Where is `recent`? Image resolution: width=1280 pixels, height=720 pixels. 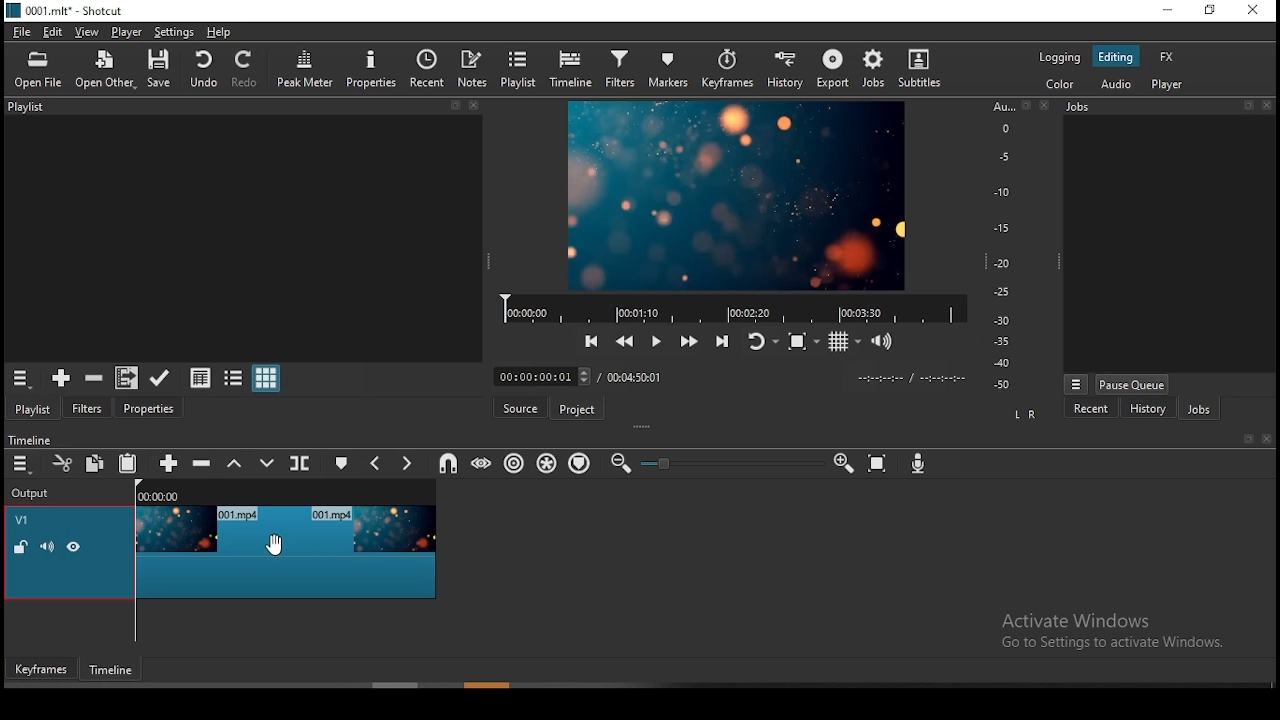 recent is located at coordinates (1093, 408).